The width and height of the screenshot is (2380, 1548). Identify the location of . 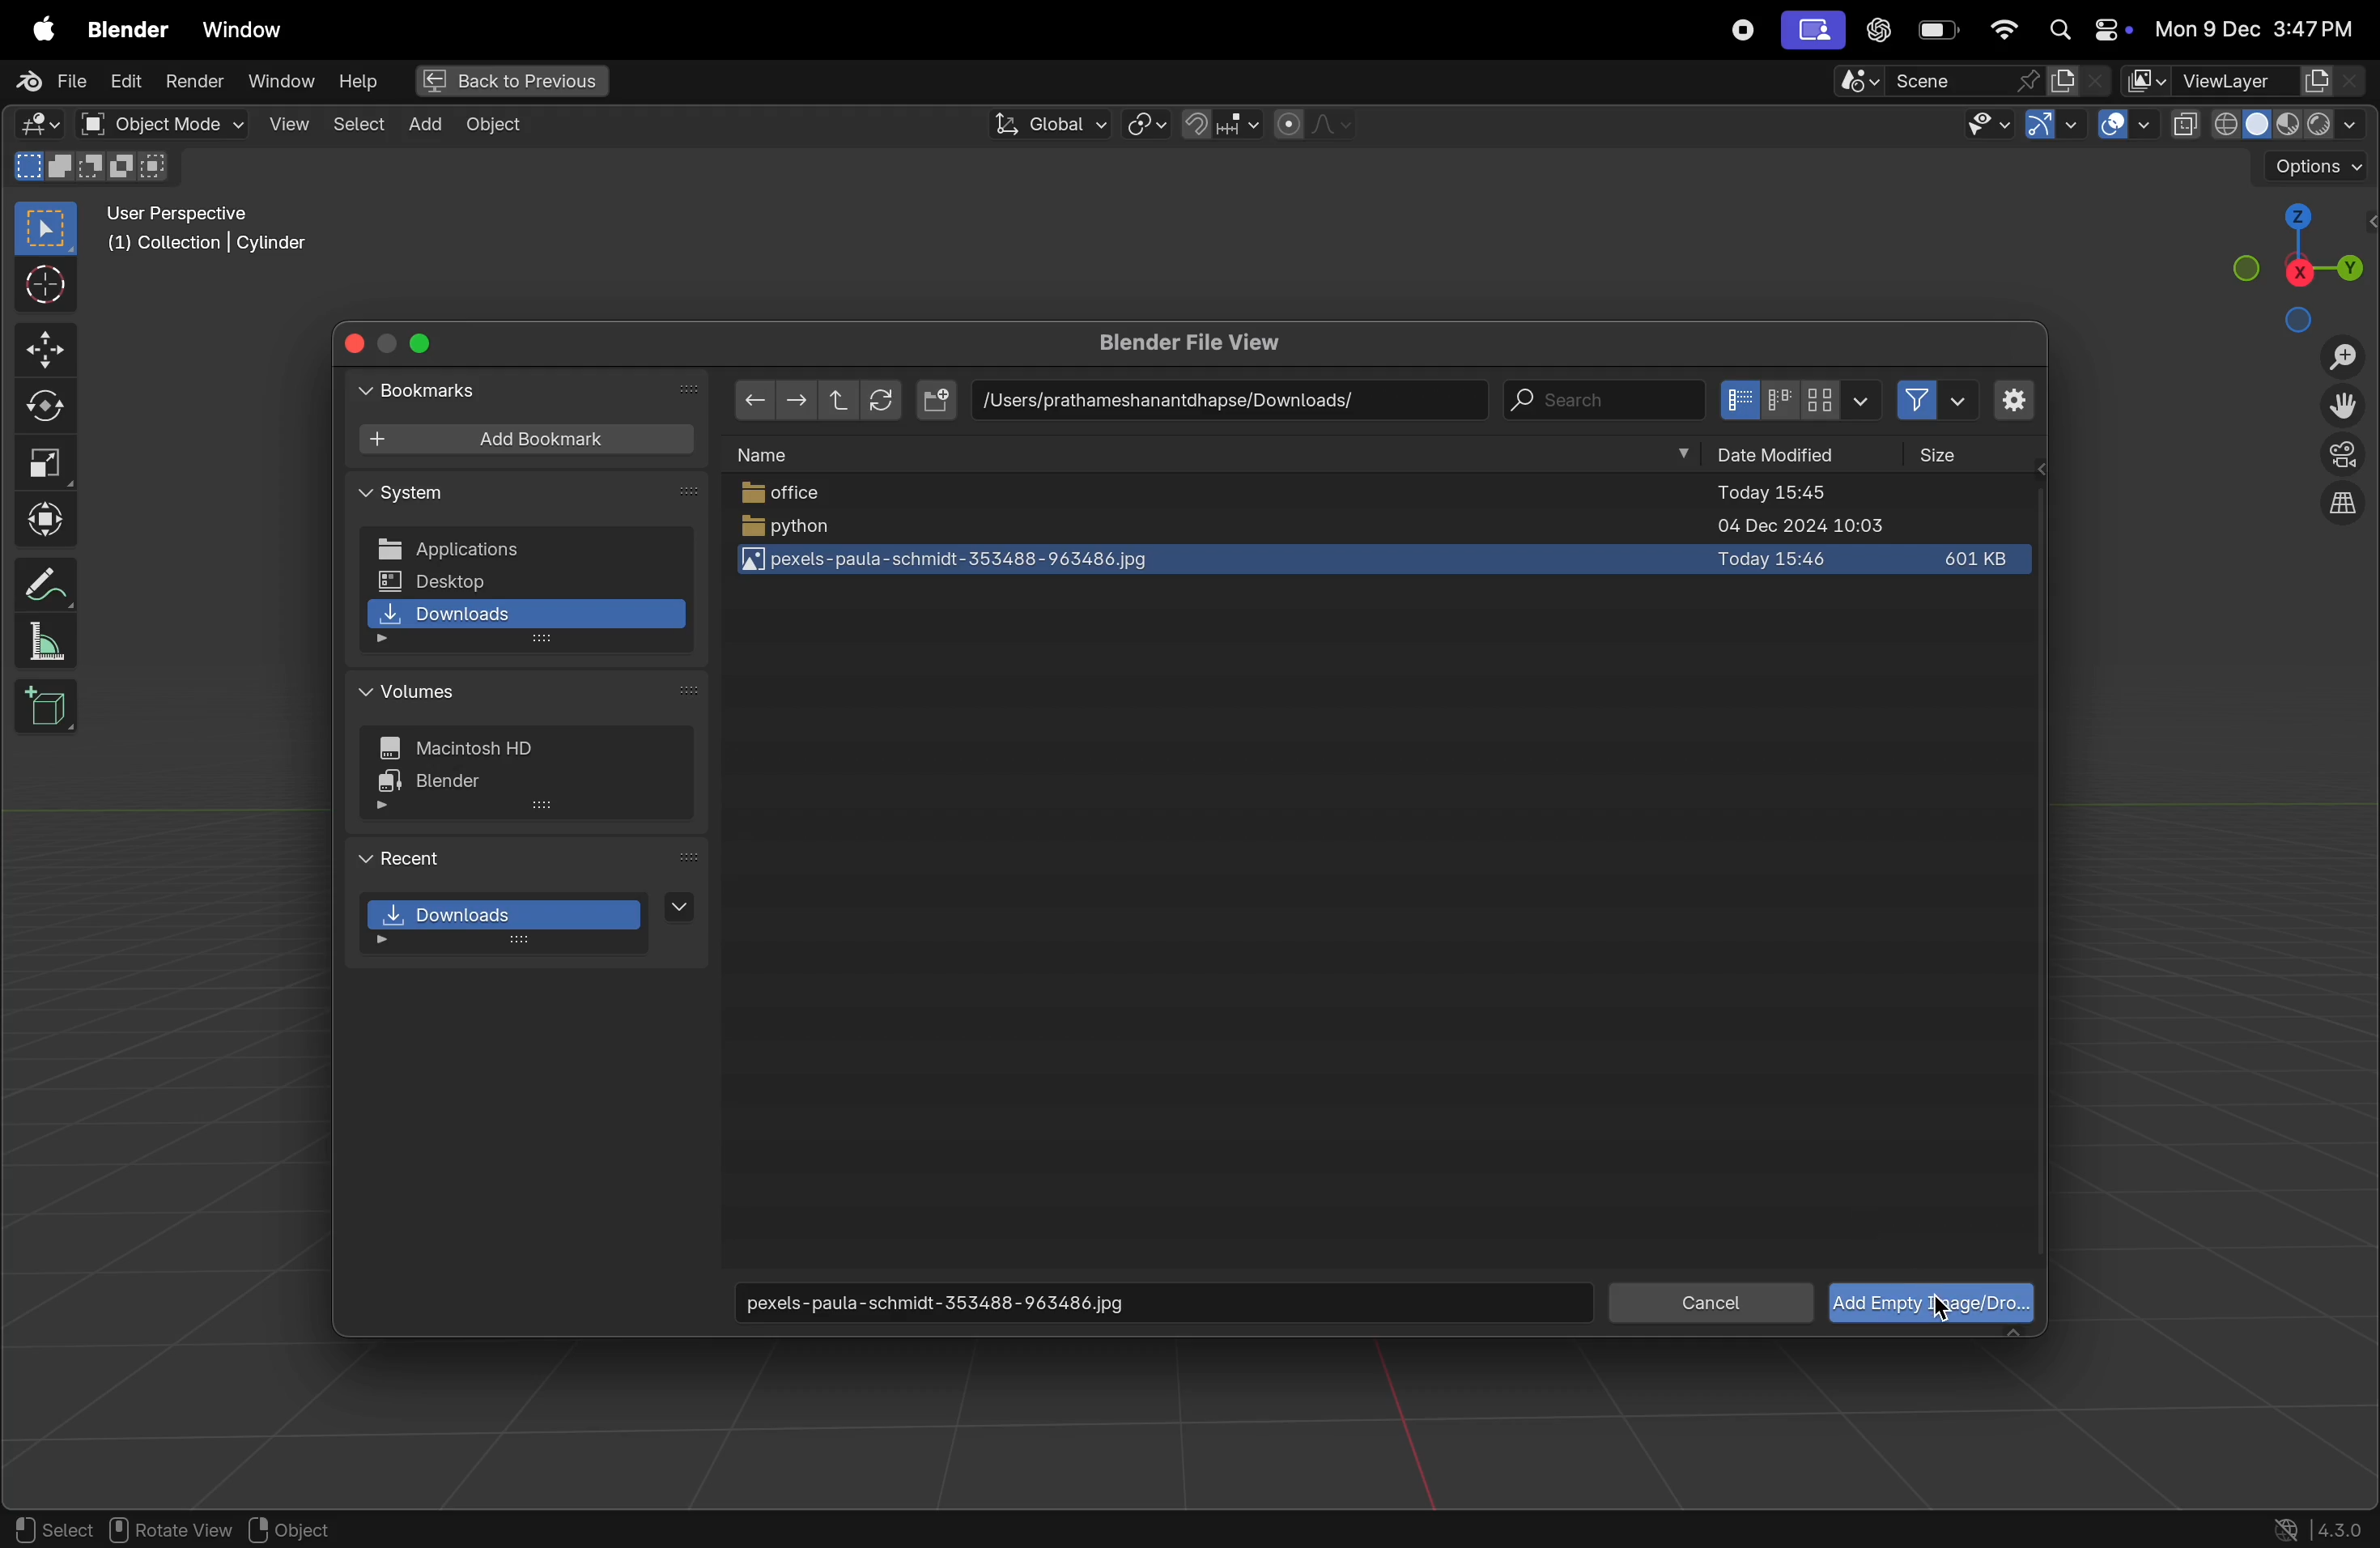
(1384, 563).